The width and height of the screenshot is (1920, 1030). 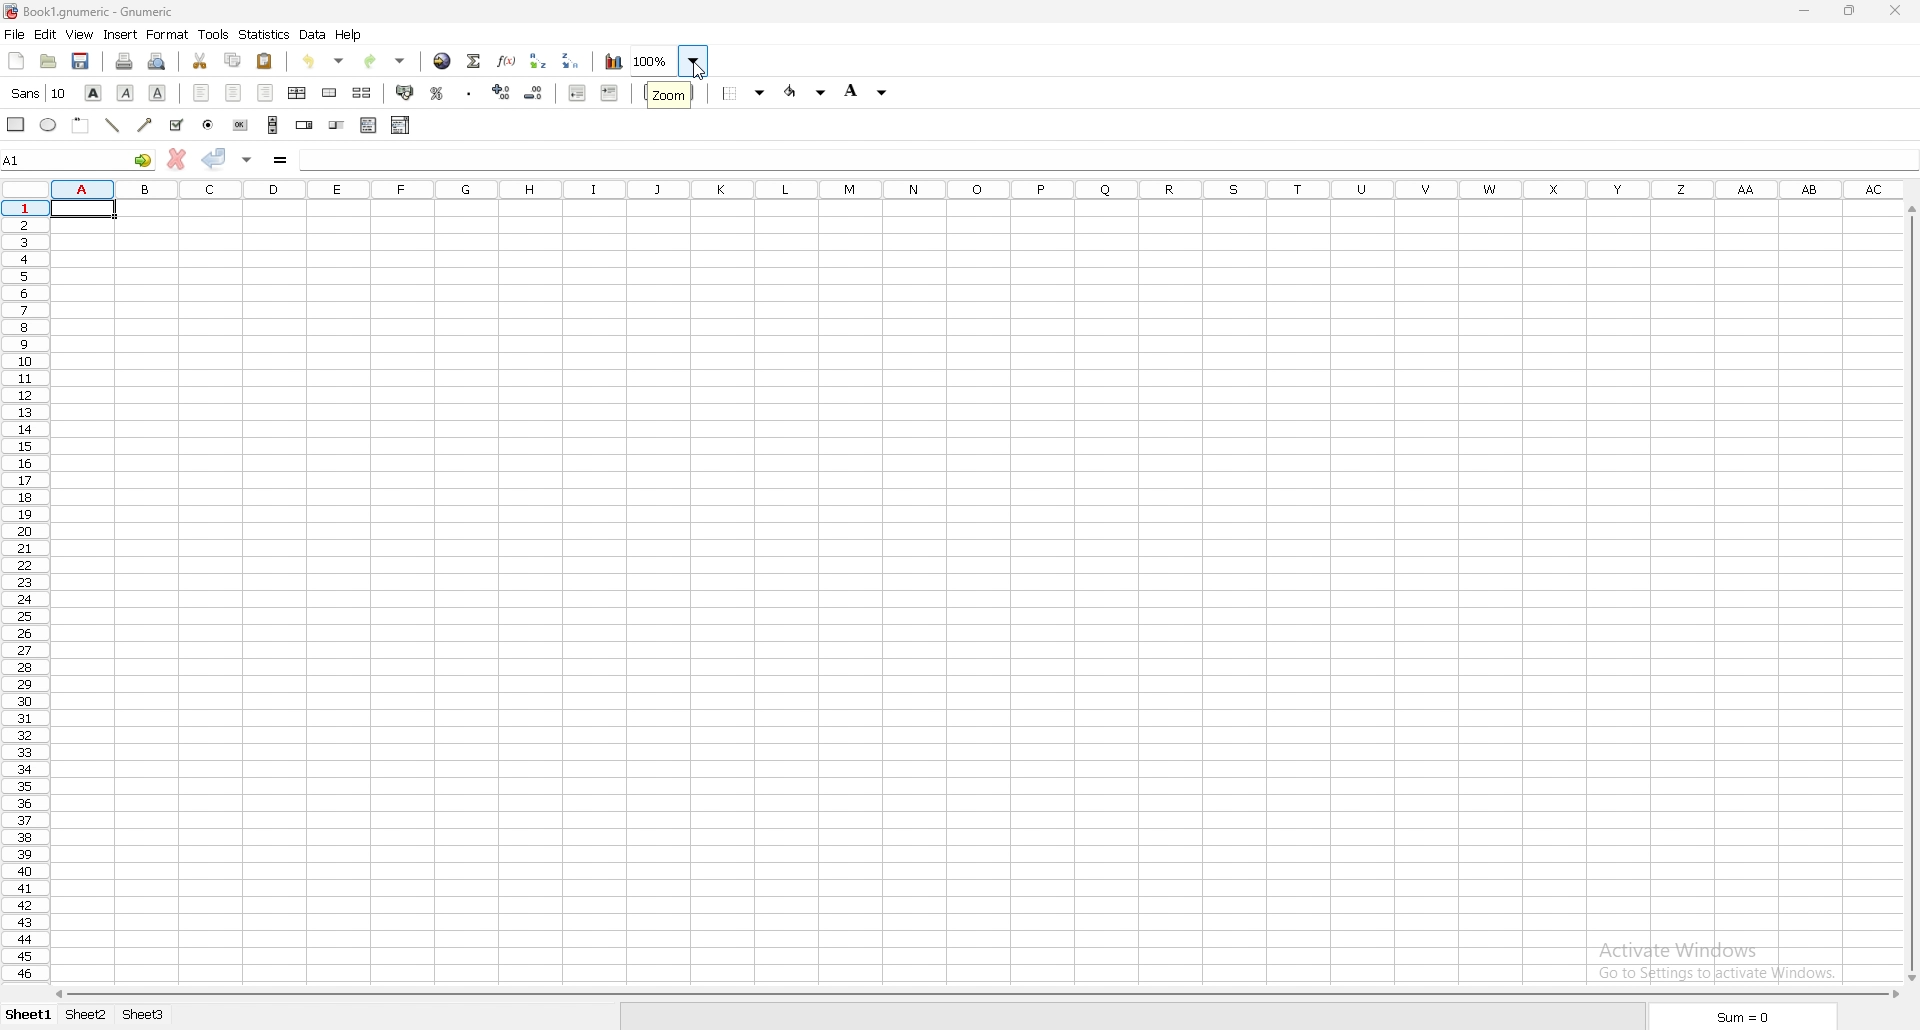 I want to click on Drop down, so click(x=406, y=60).